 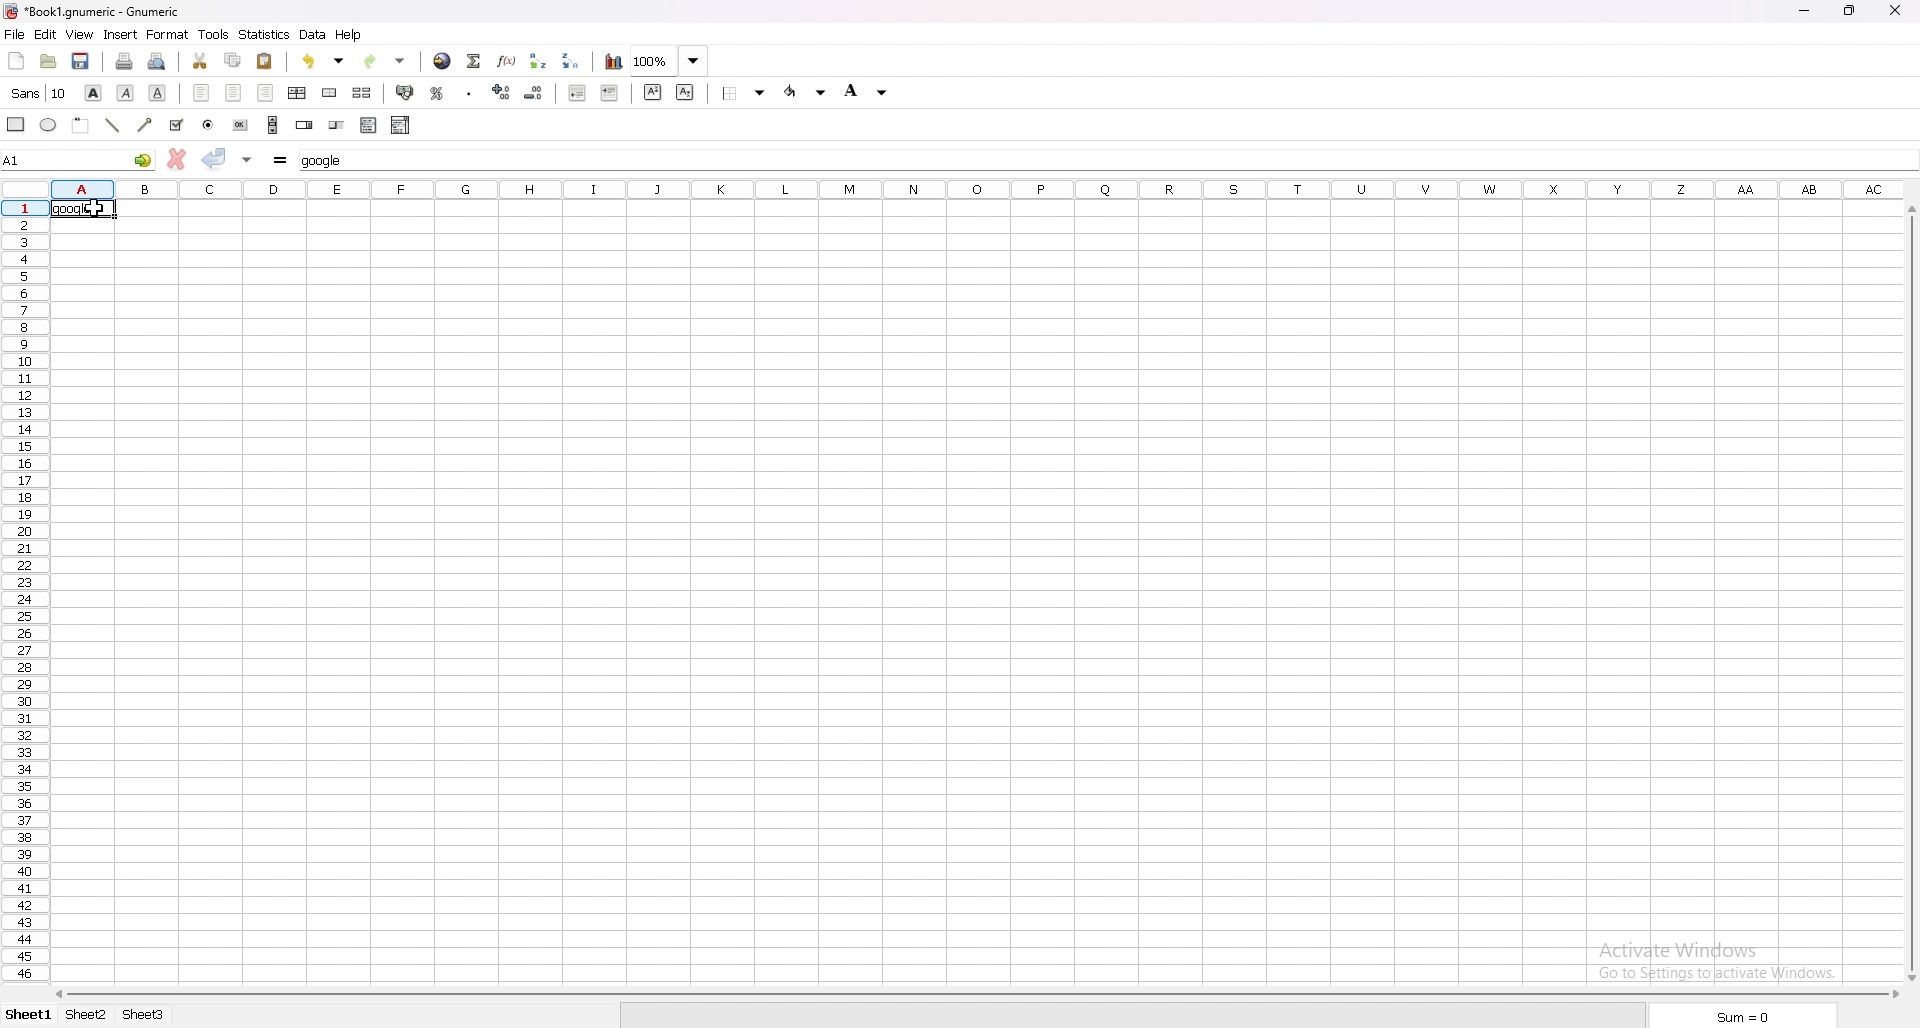 What do you see at coordinates (51, 61) in the screenshot?
I see `open` at bounding box center [51, 61].